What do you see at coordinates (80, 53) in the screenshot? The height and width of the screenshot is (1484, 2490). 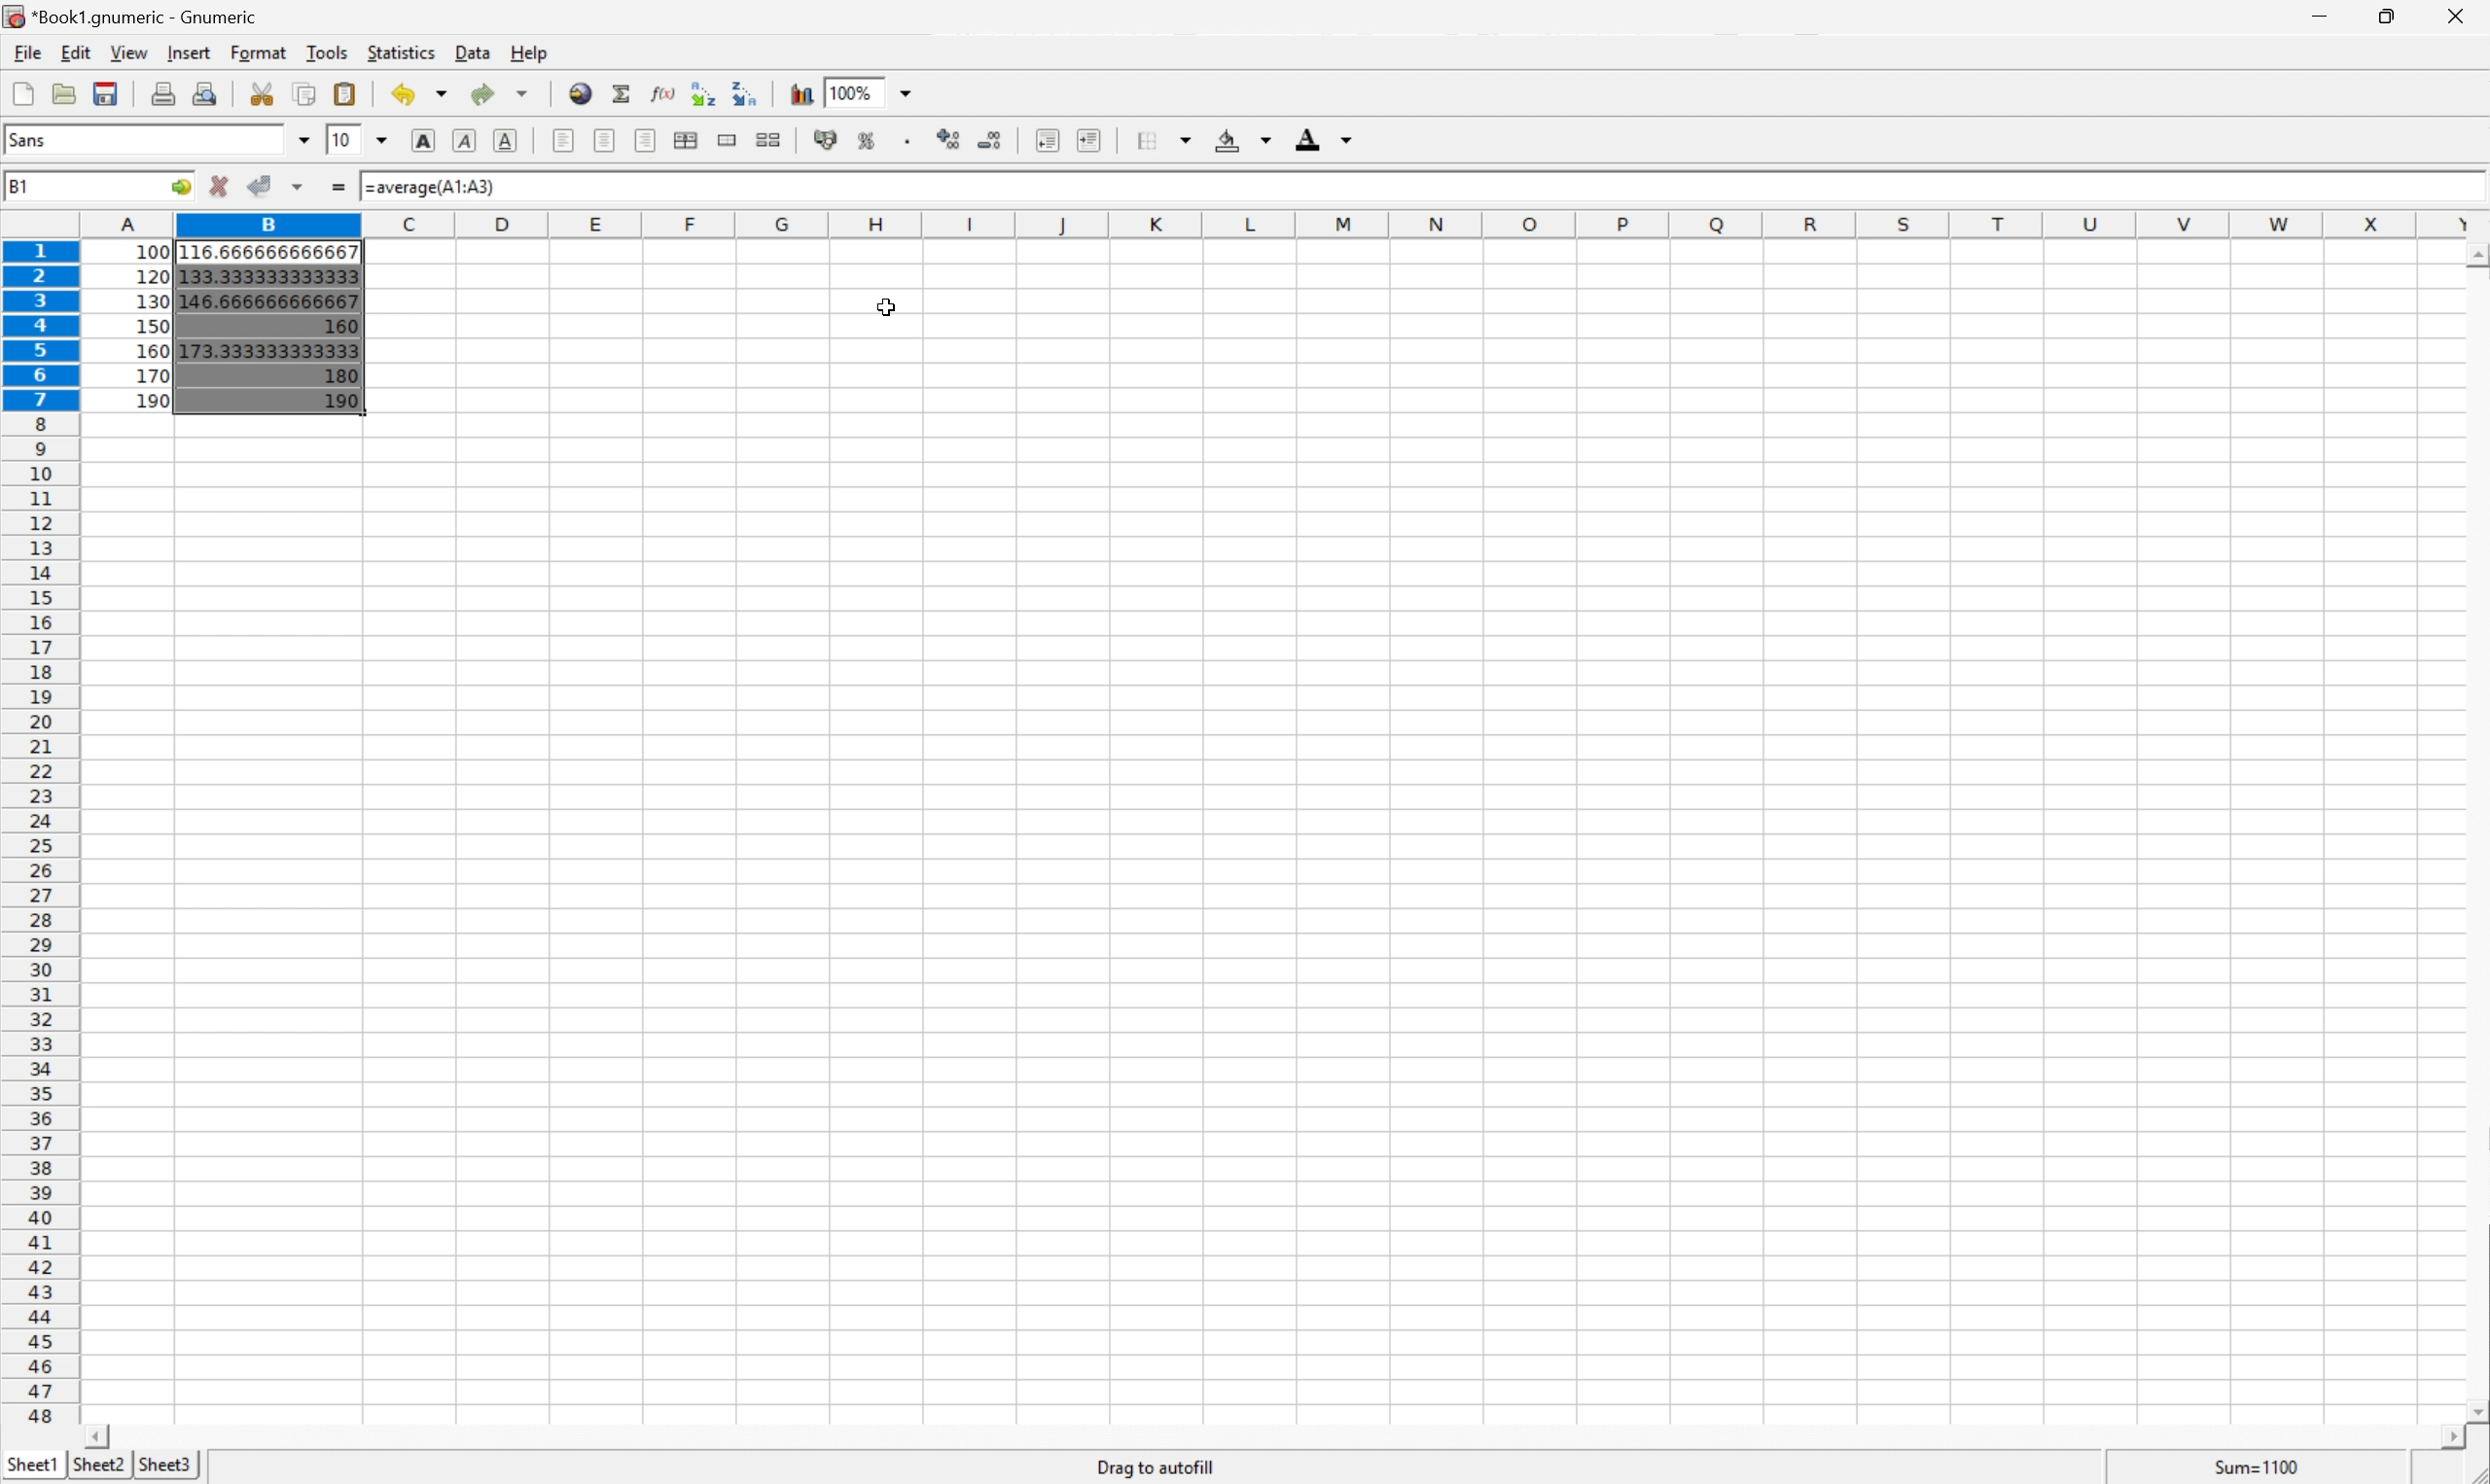 I see `Edit` at bounding box center [80, 53].